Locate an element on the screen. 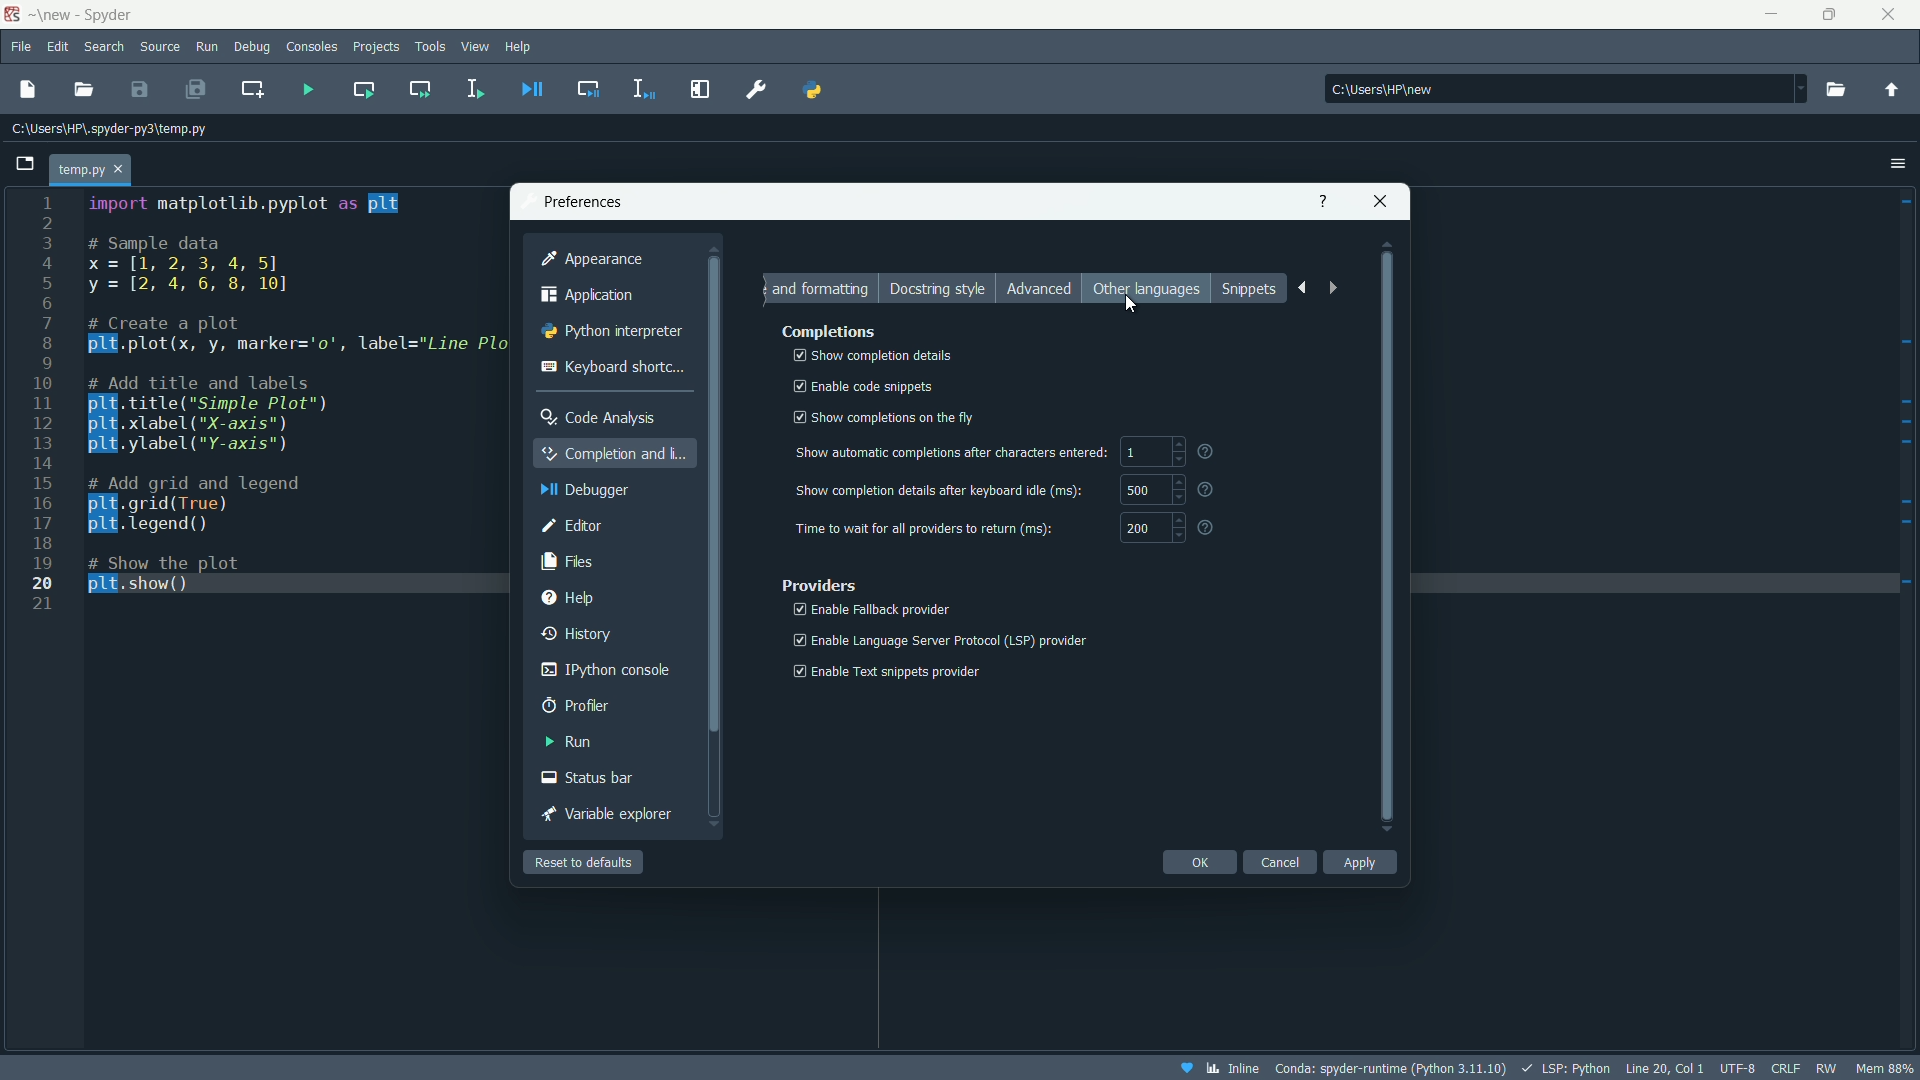 The height and width of the screenshot is (1080, 1920). snippets is located at coordinates (1251, 290).